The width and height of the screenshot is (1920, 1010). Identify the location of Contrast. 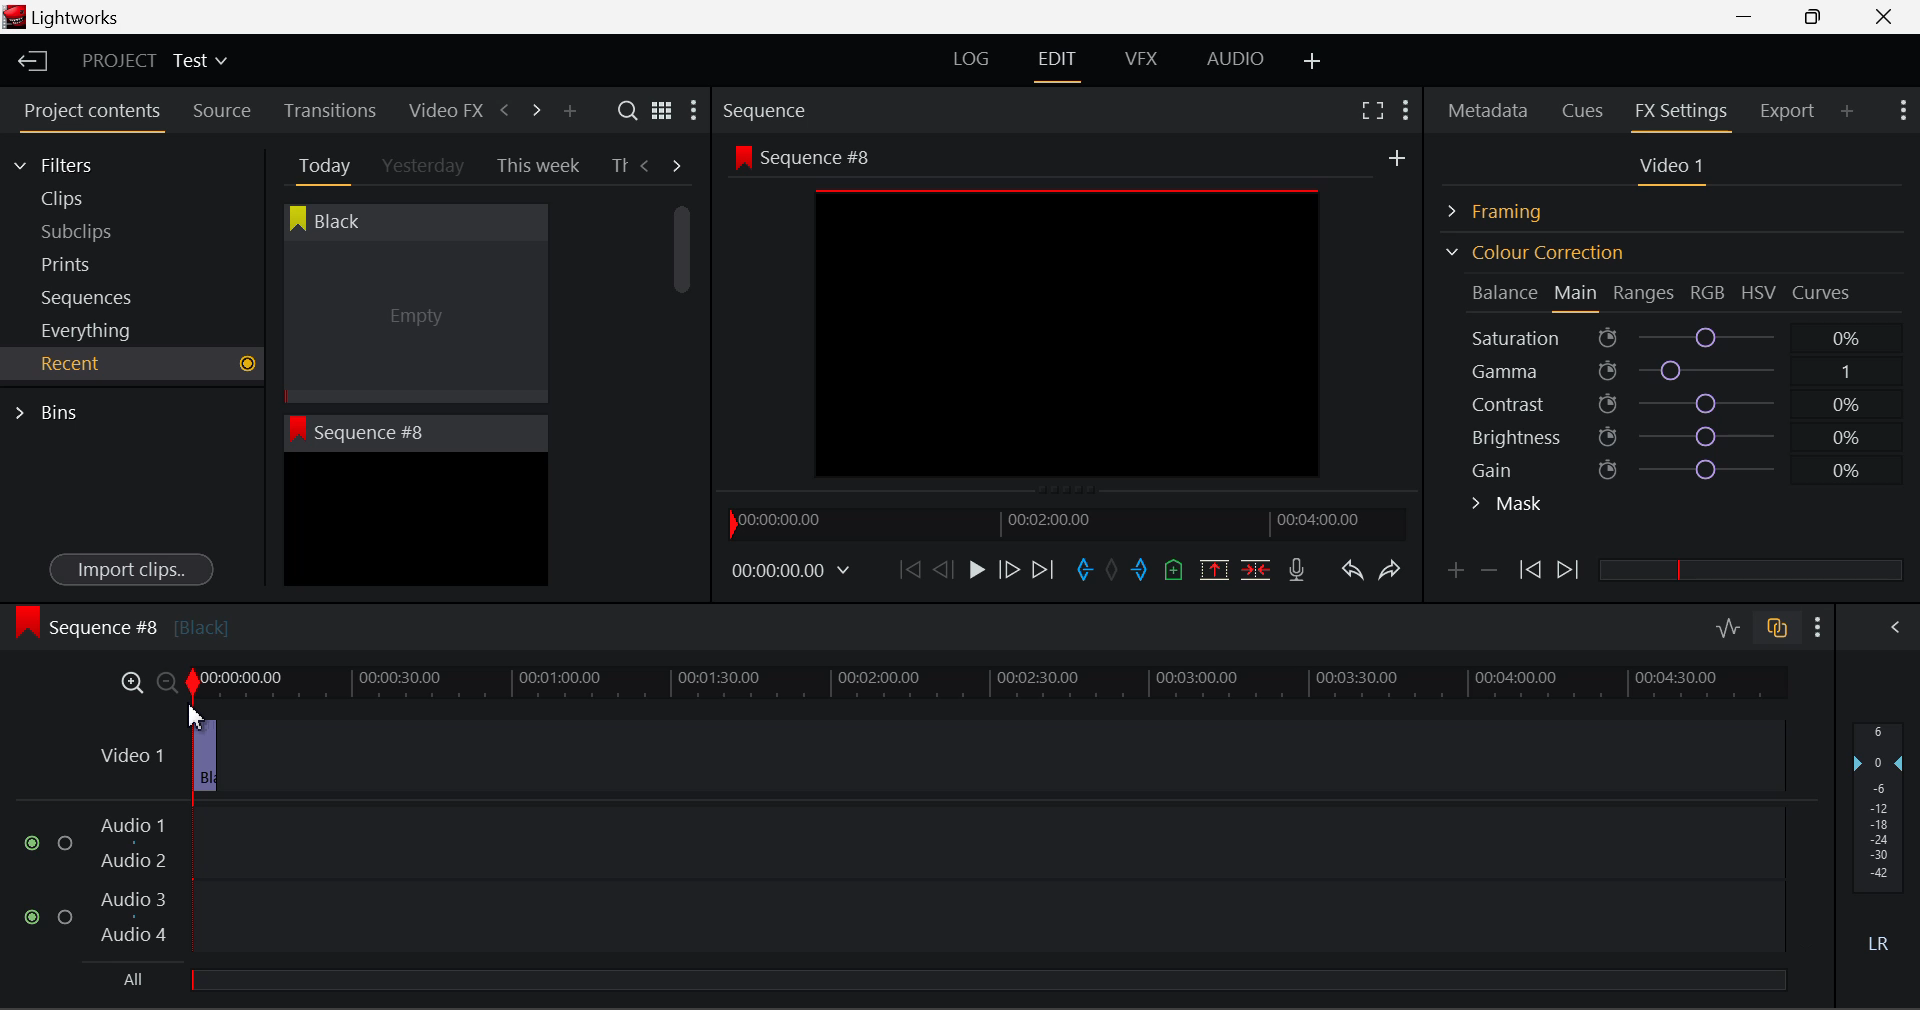
(1674, 403).